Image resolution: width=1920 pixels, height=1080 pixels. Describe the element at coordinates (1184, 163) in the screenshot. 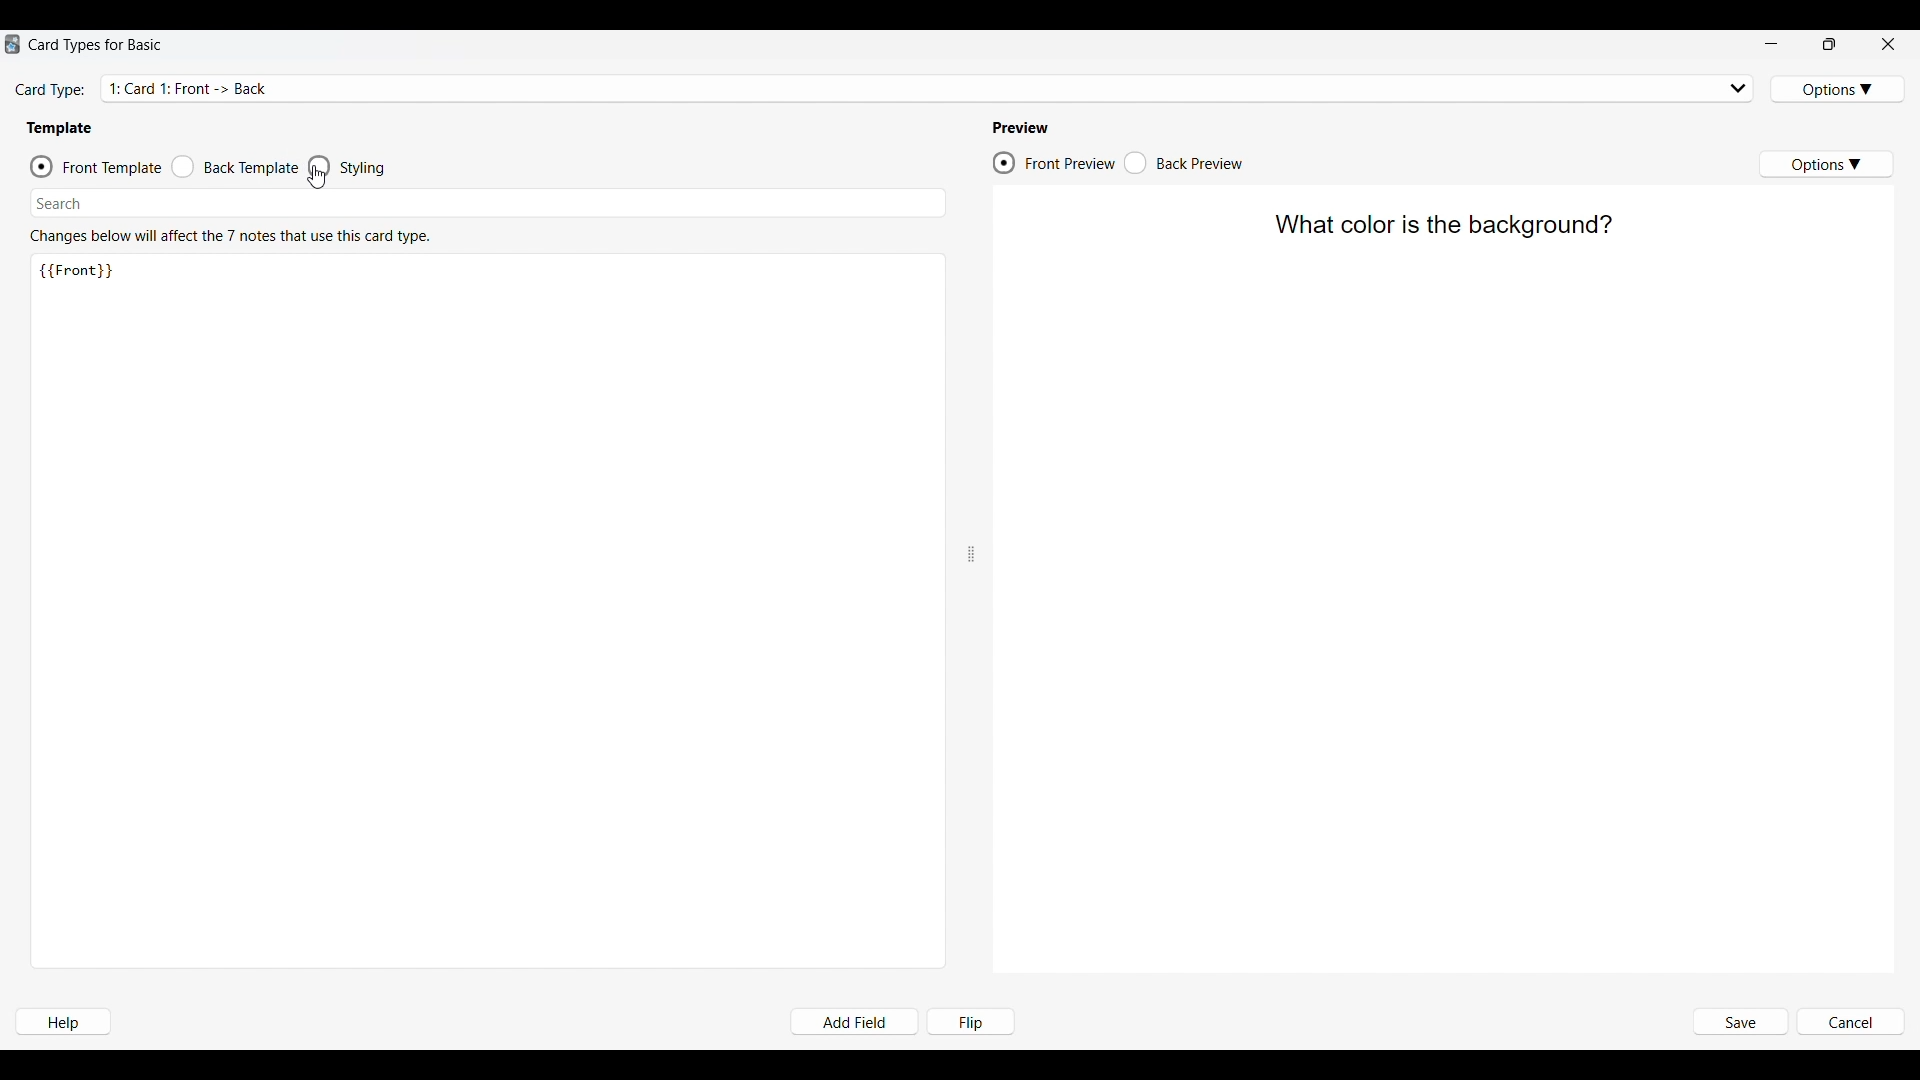

I see `Preview back of card` at that location.